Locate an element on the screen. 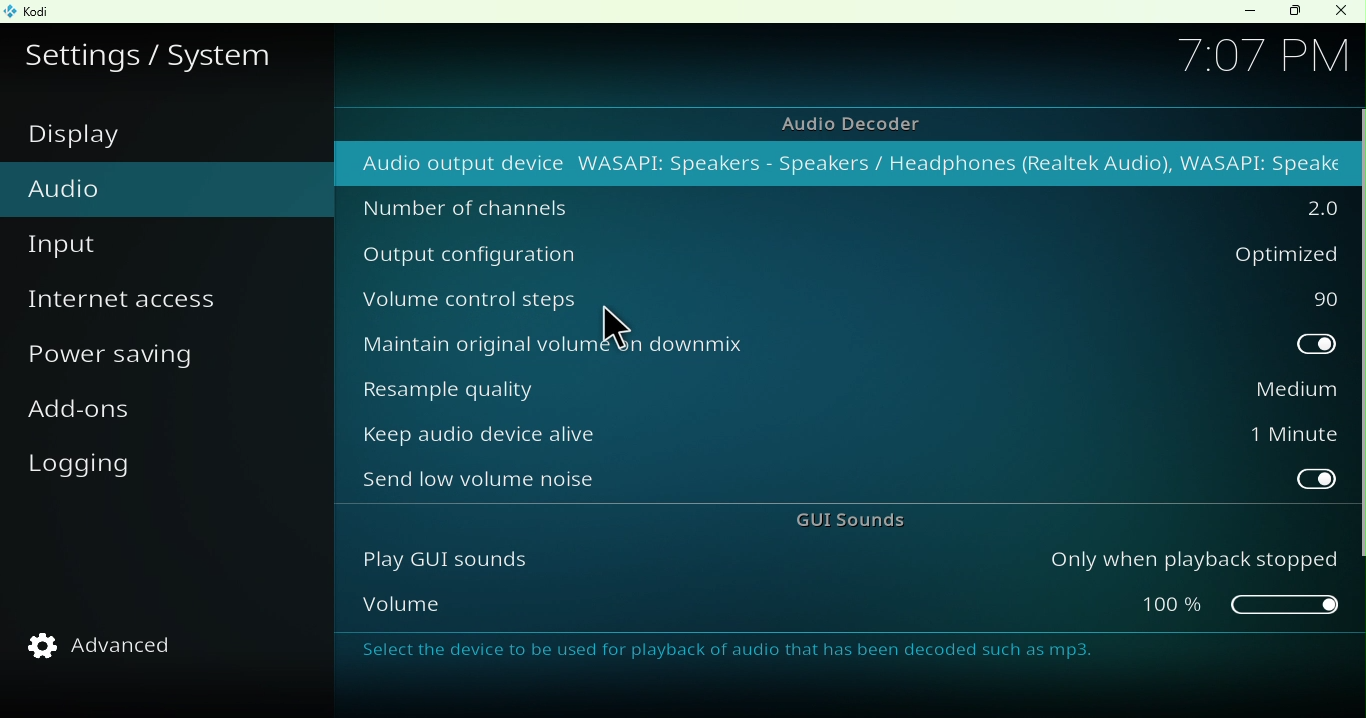  Advanced is located at coordinates (102, 647).